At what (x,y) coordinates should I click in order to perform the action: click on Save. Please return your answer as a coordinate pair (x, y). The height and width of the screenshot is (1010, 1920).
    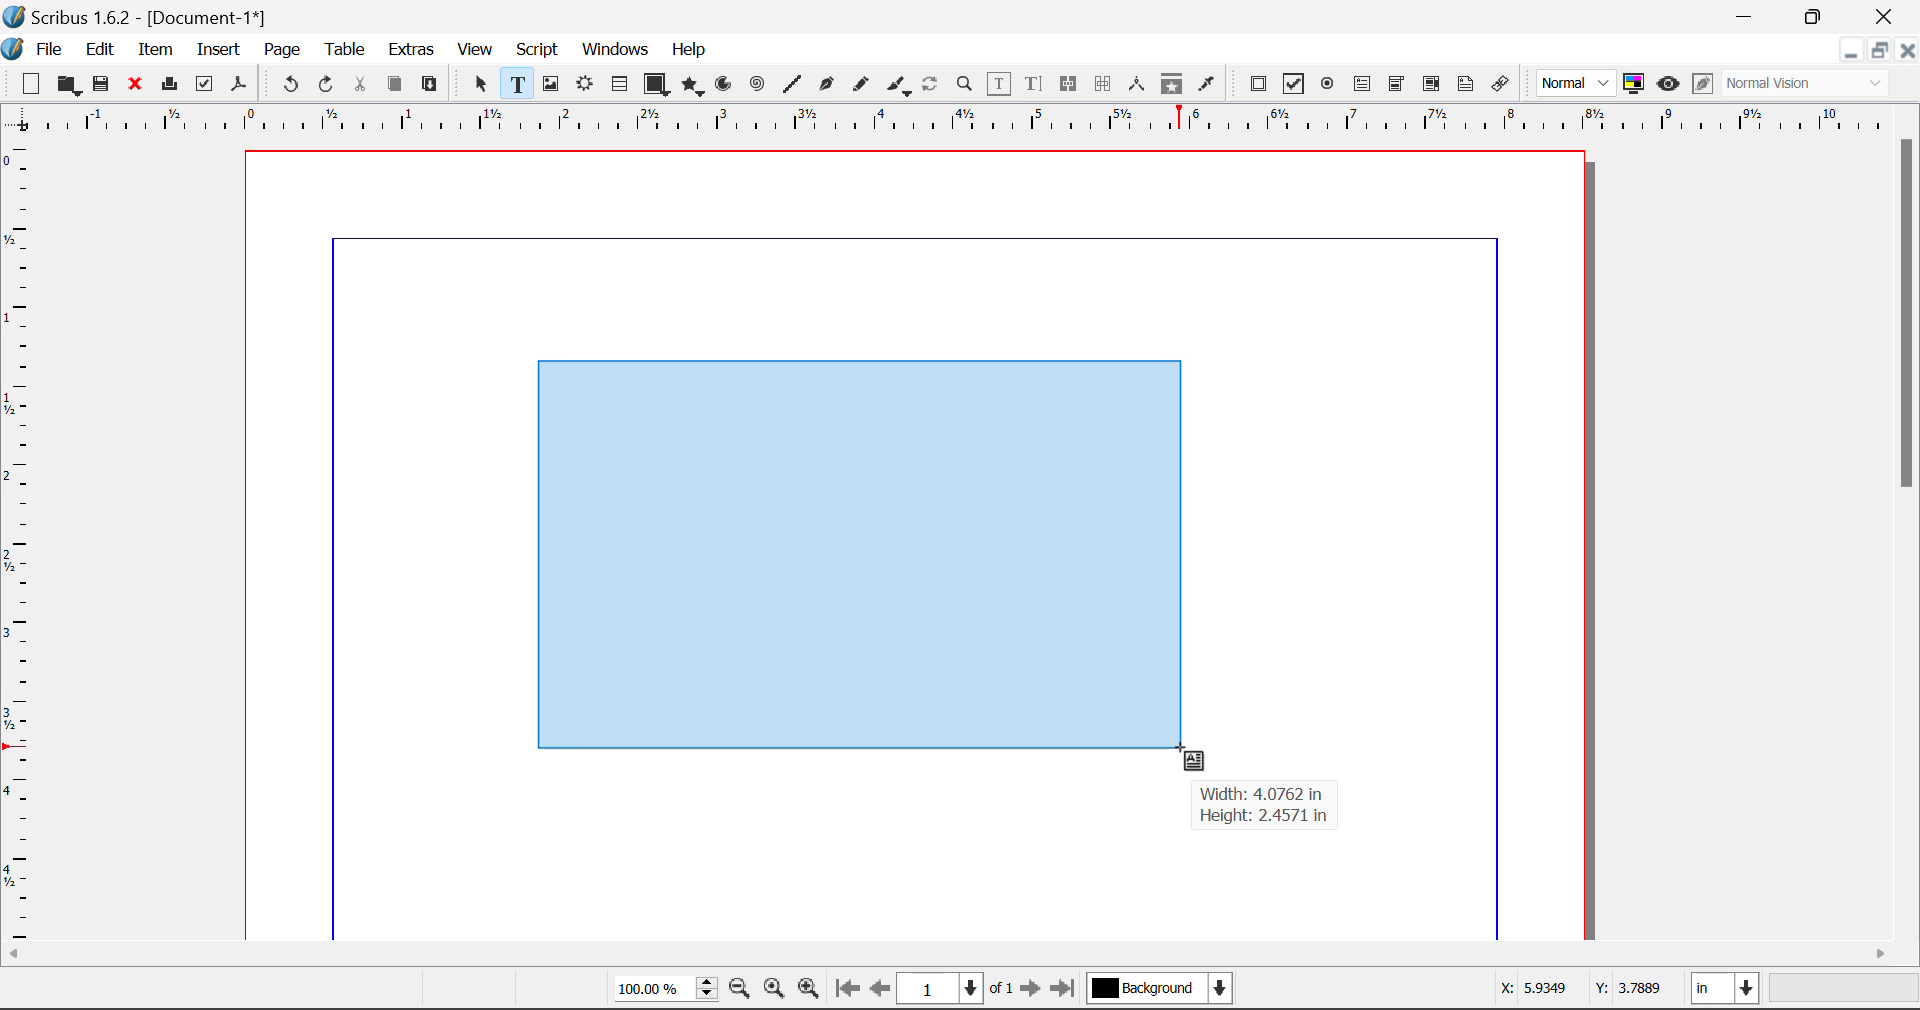
    Looking at the image, I should click on (103, 84).